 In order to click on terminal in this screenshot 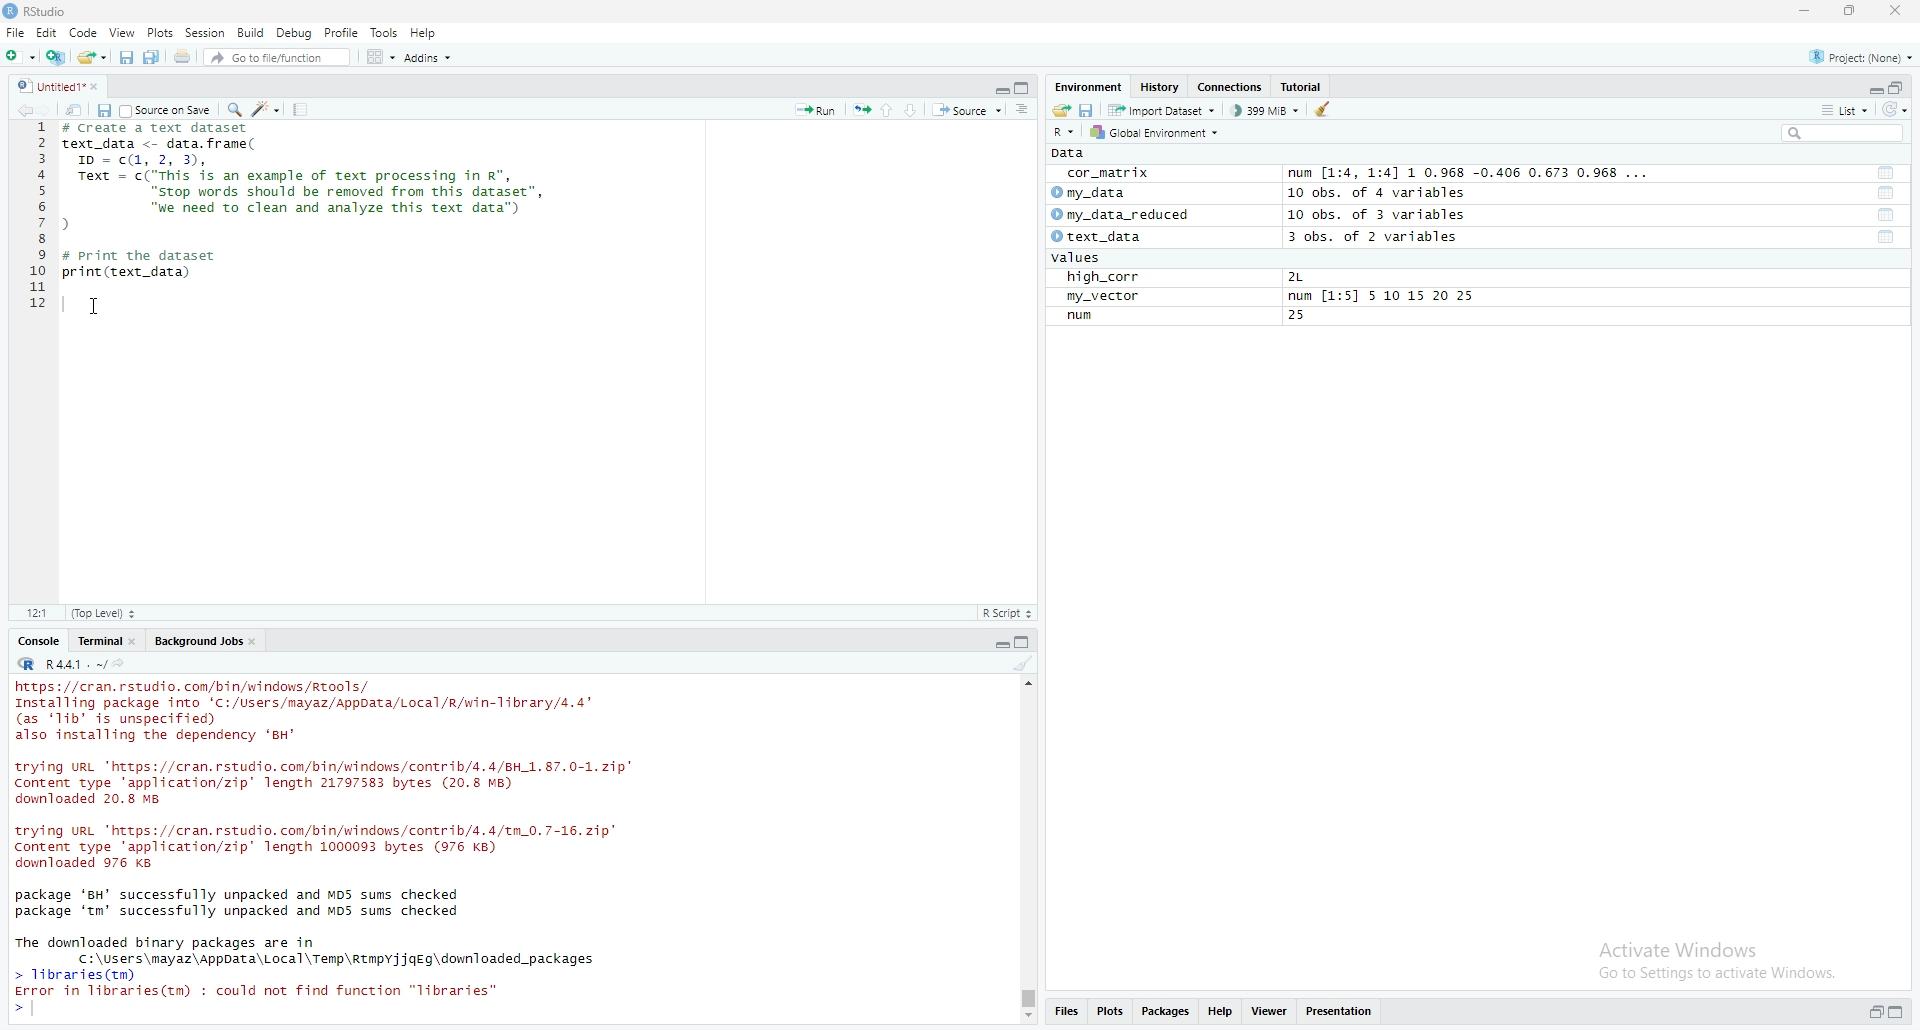, I will do `click(106, 640)`.